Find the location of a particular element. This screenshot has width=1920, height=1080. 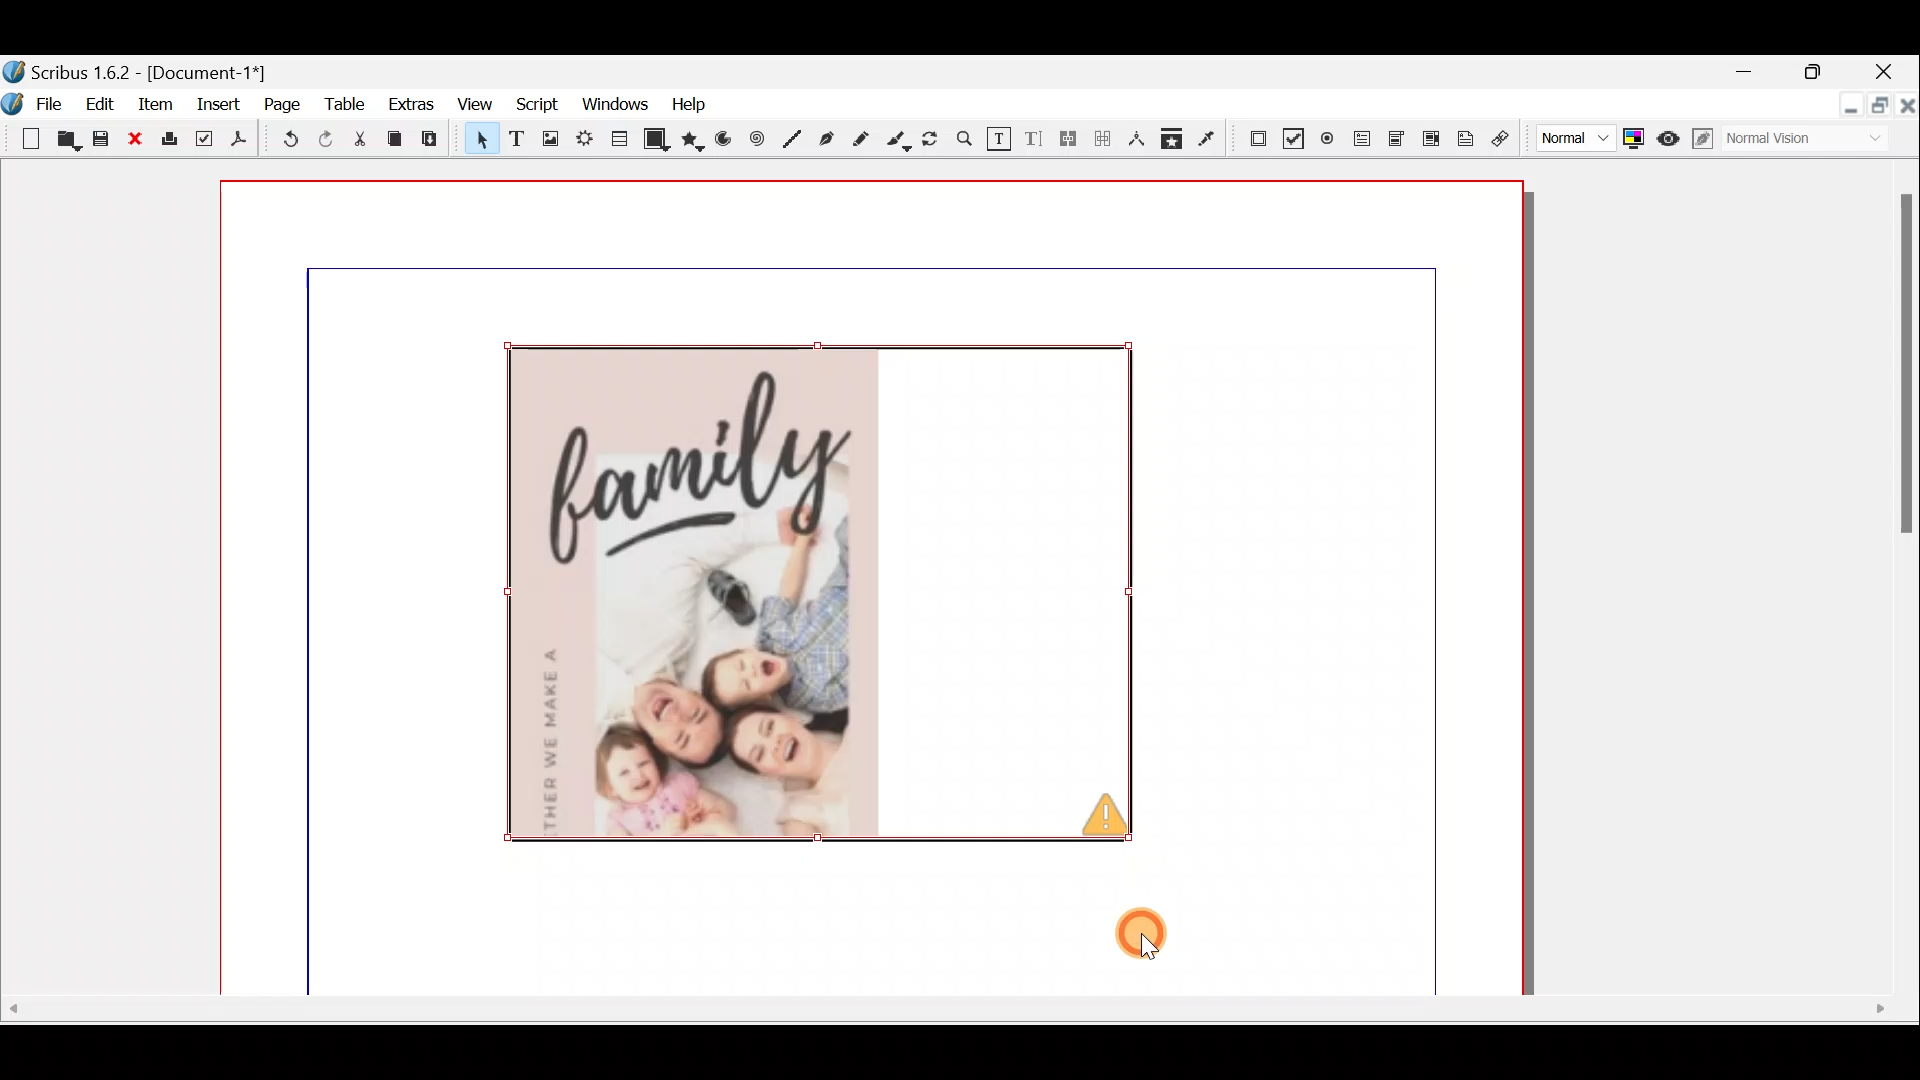

Text annotation is located at coordinates (1463, 136).